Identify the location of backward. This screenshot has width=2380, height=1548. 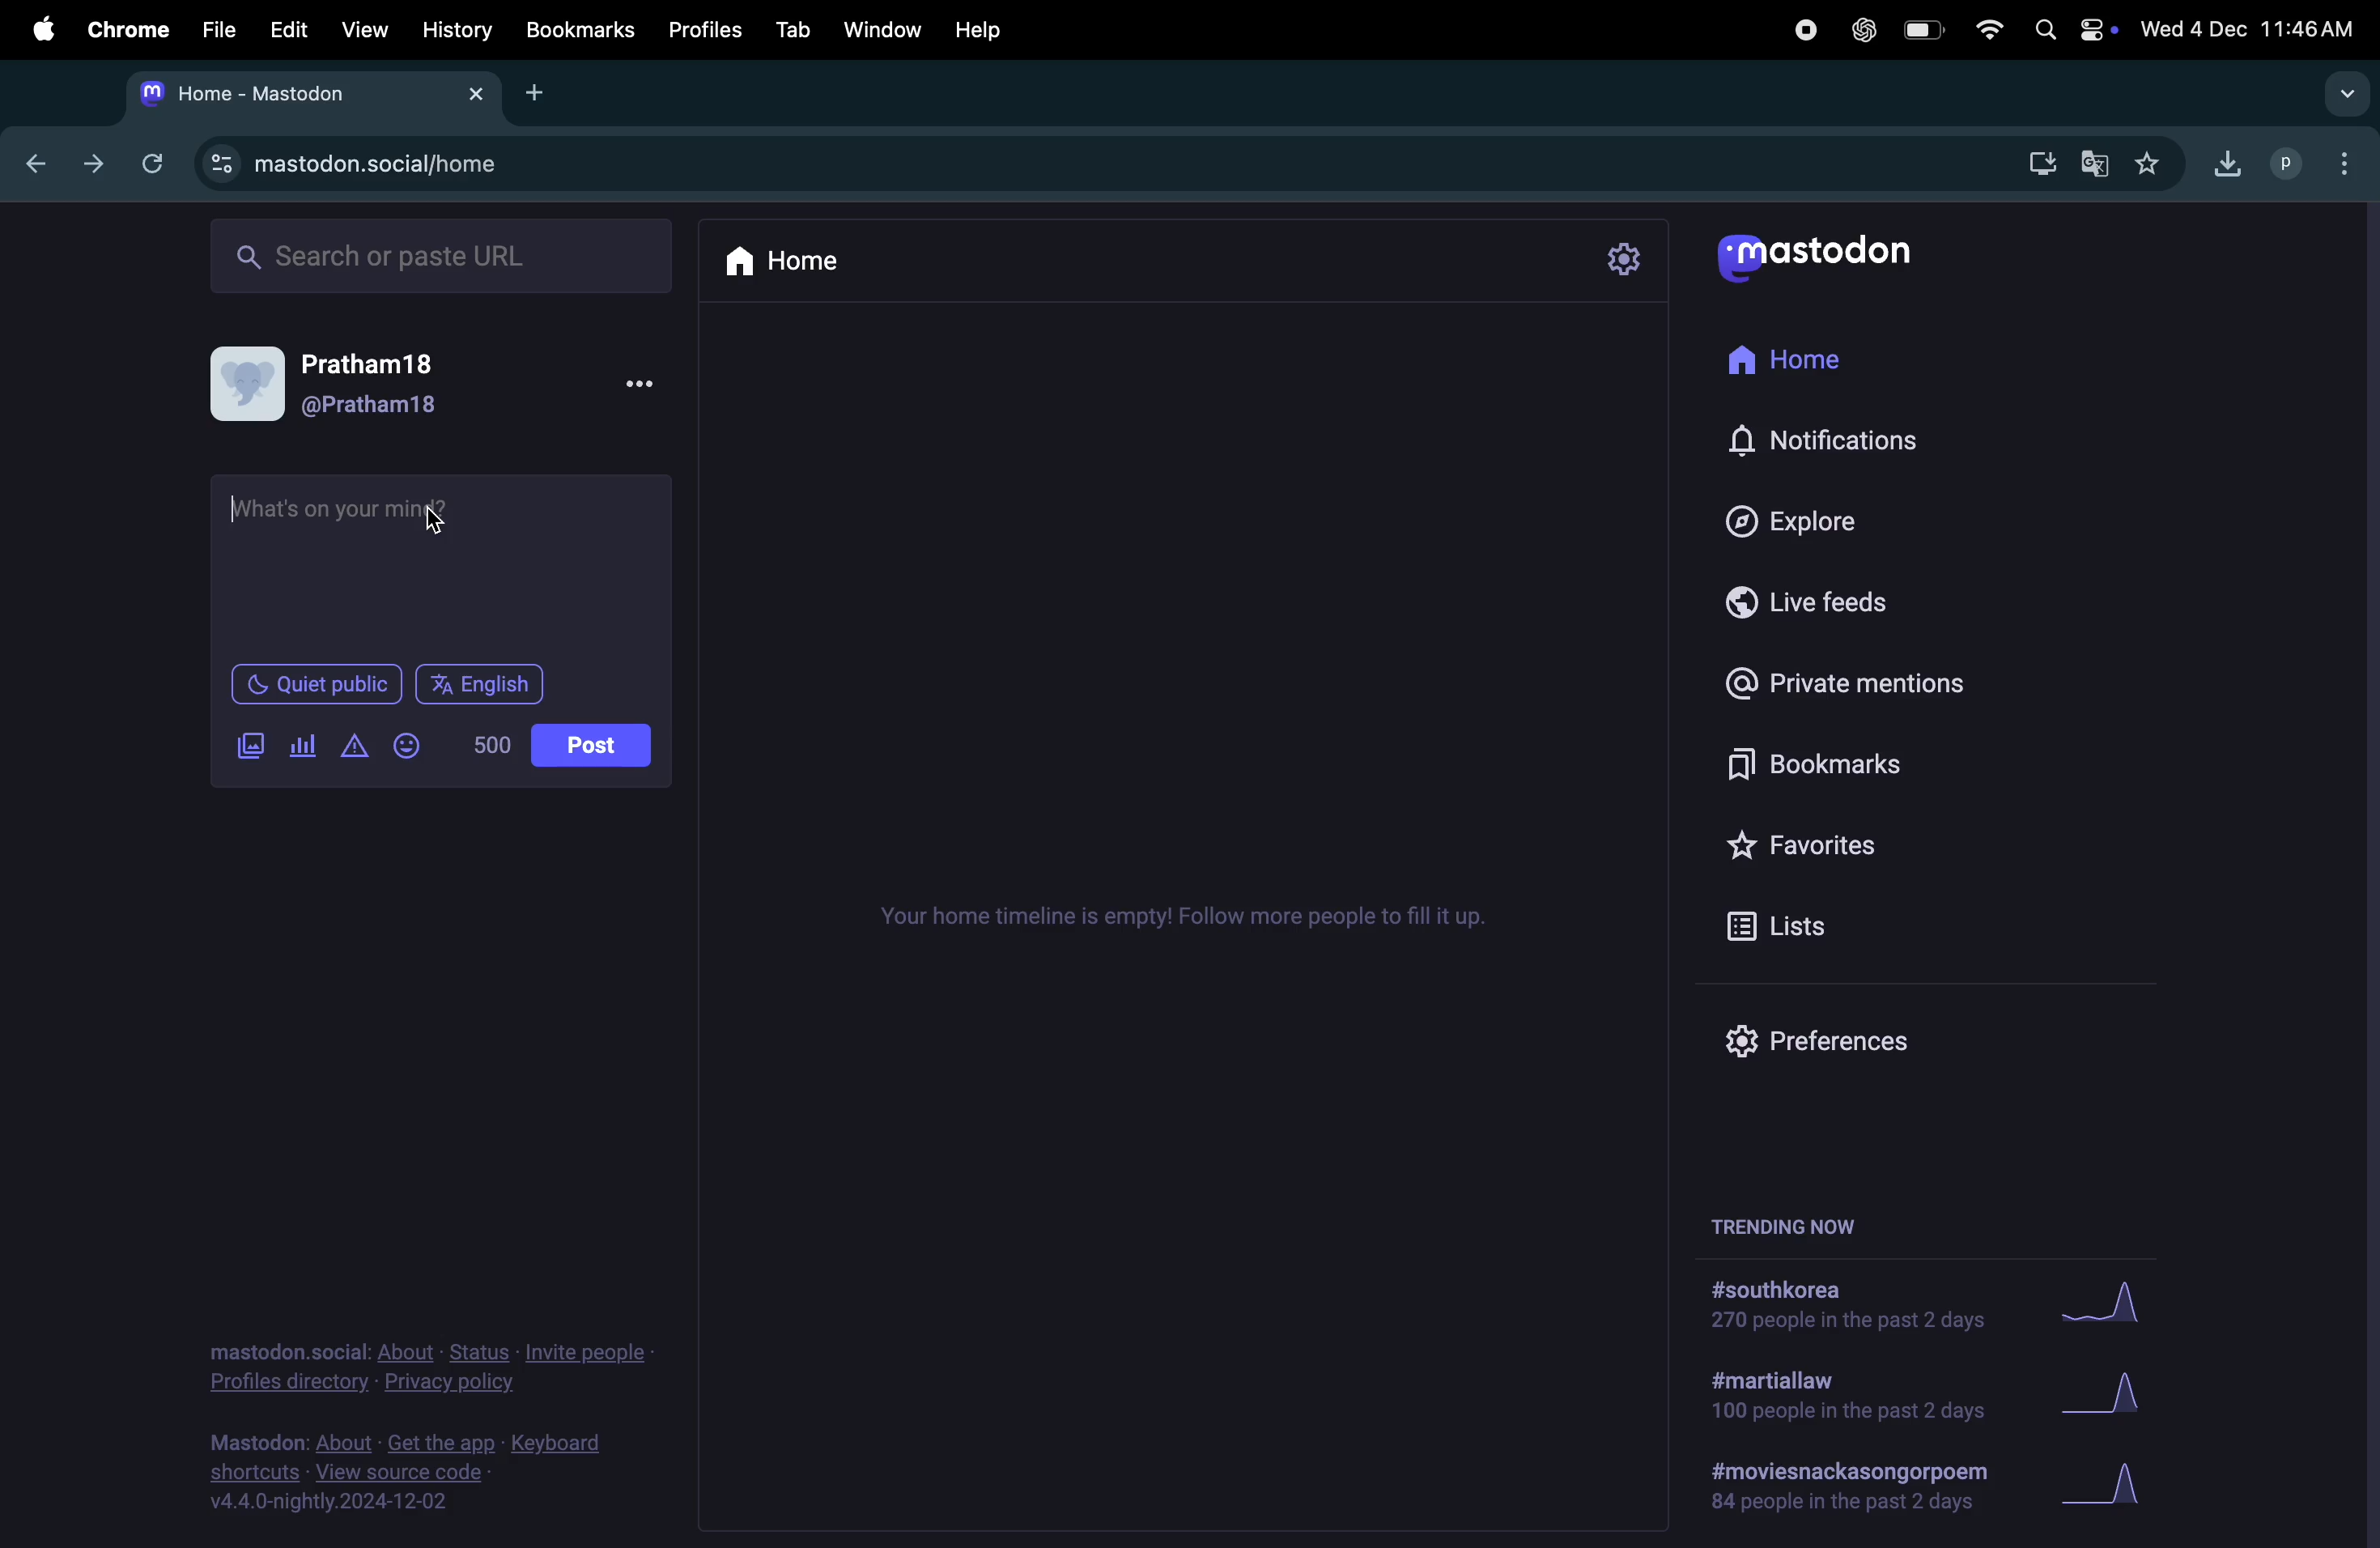
(41, 159).